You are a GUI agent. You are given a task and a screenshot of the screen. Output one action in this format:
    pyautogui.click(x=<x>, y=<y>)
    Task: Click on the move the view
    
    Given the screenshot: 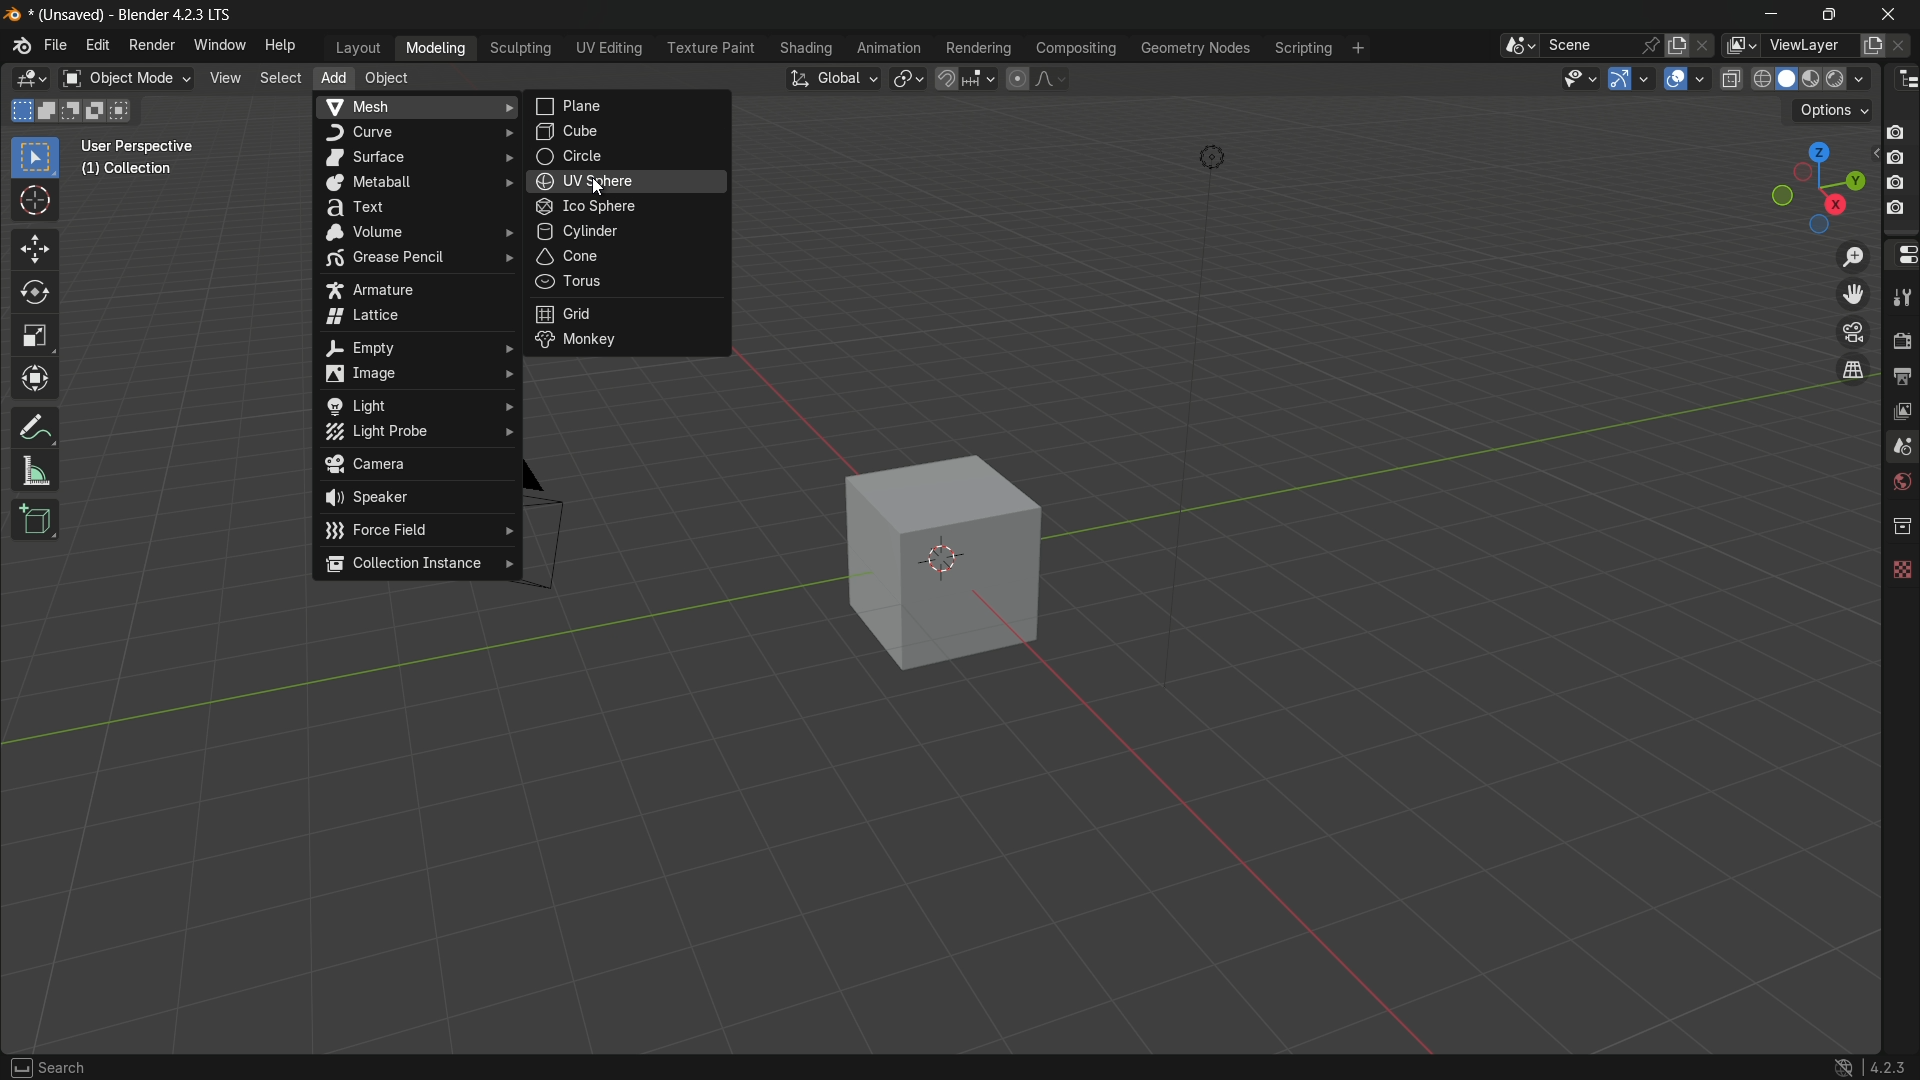 What is the action you would take?
    pyautogui.click(x=1852, y=295)
    